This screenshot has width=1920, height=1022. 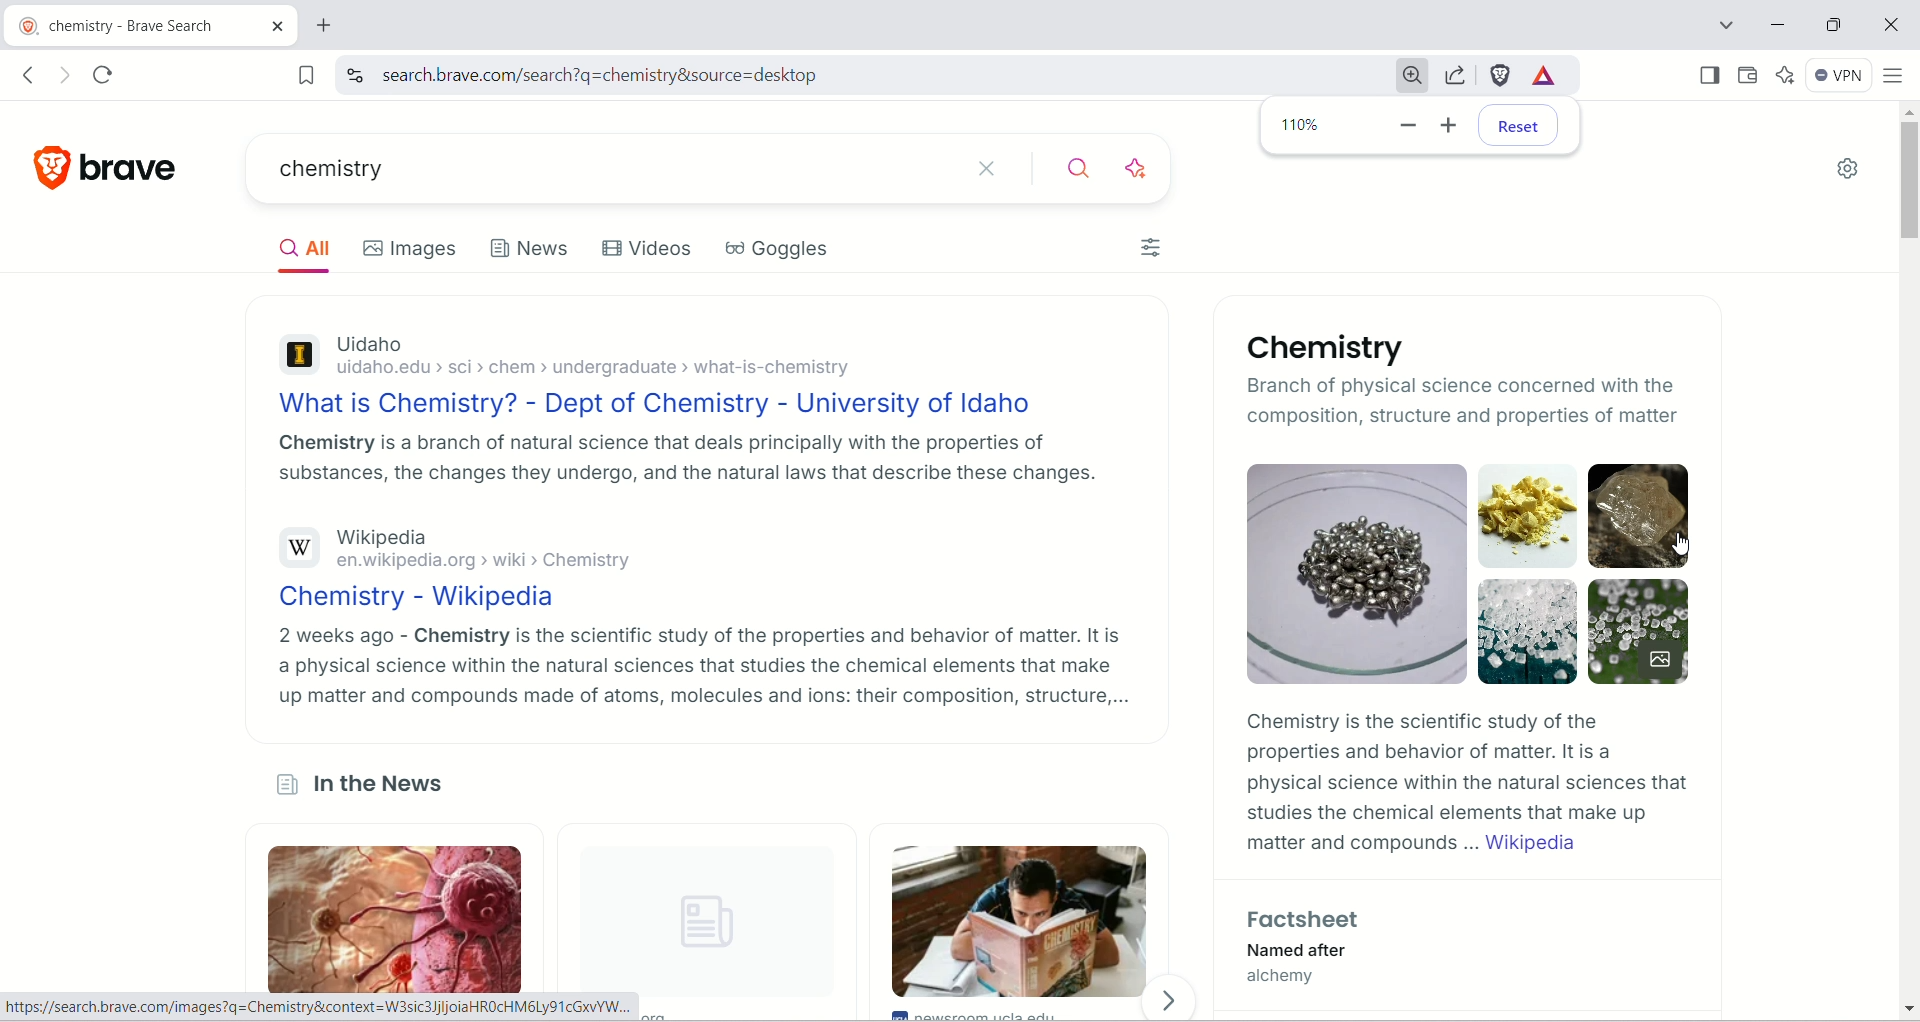 What do you see at coordinates (299, 548) in the screenshot?
I see `Wikipedia logo` at bounding box center [299, 548].